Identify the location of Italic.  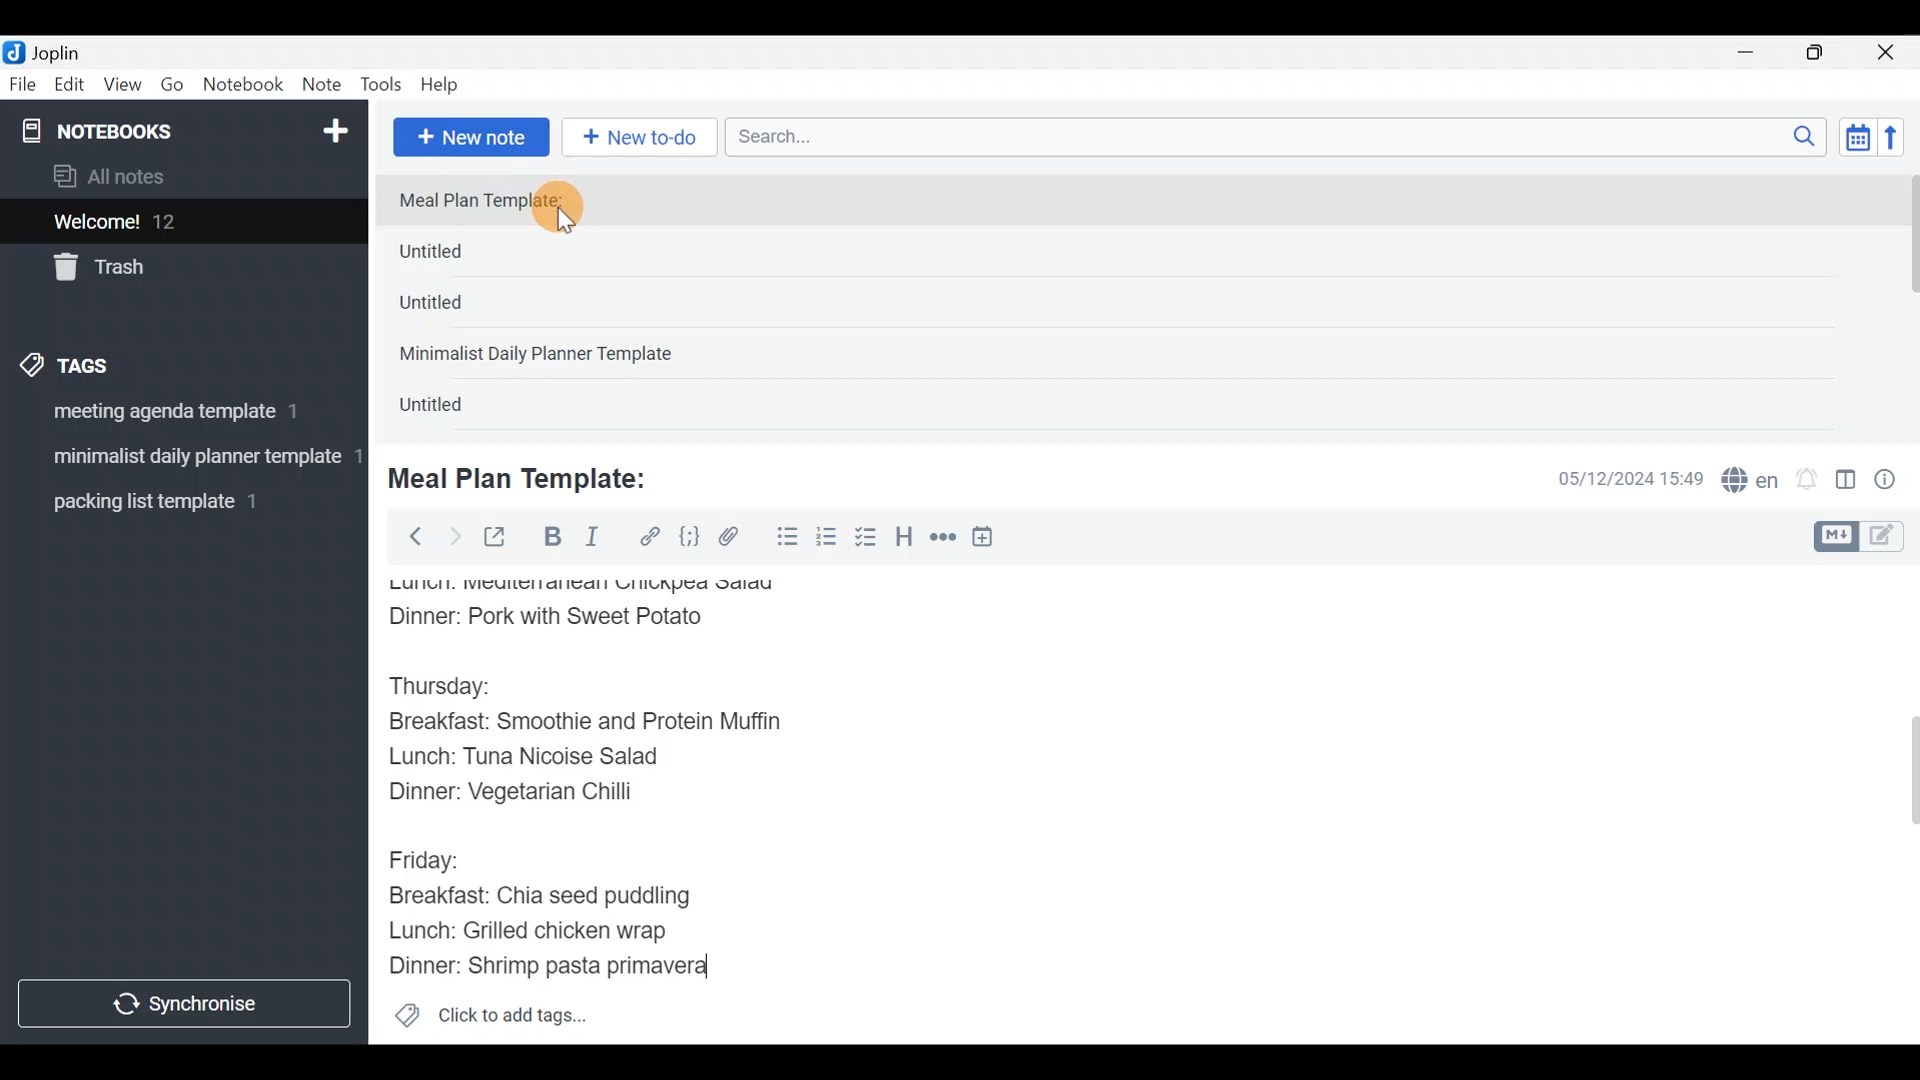
(590, 541).